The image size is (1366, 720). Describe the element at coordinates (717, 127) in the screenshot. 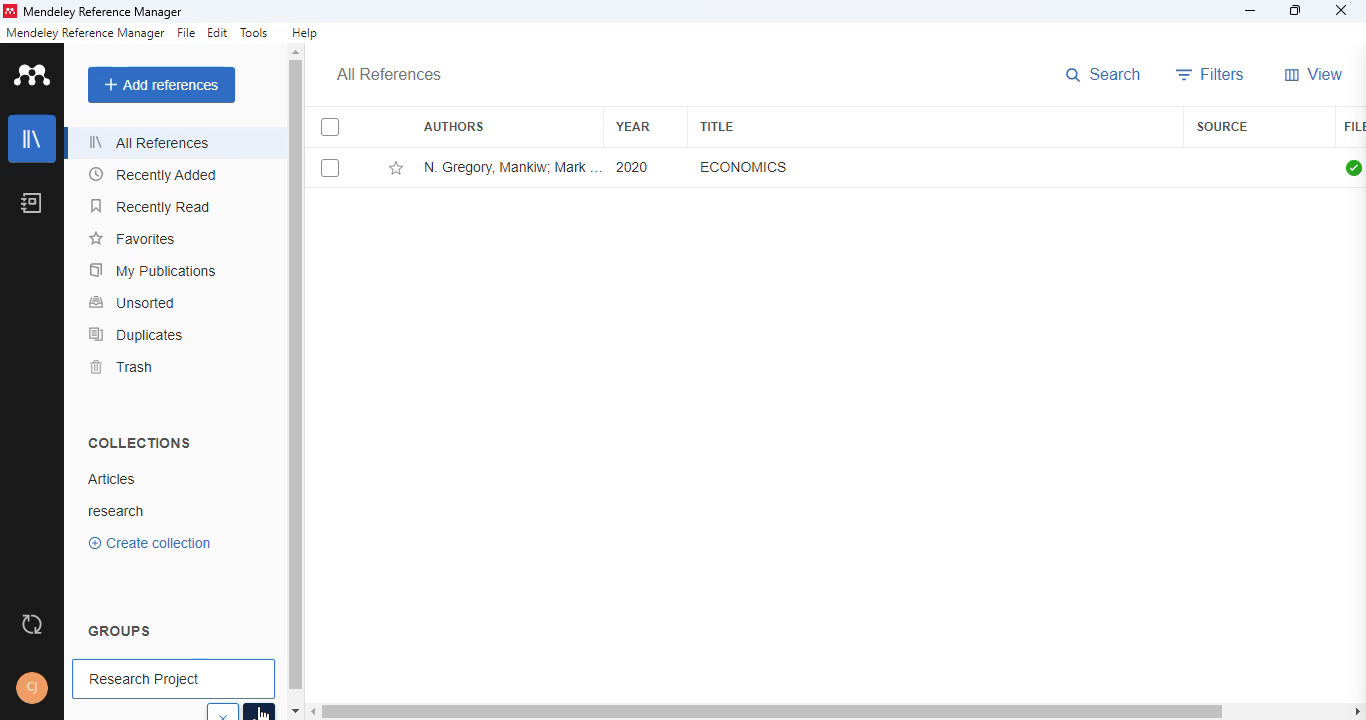

I see `title` at that location.